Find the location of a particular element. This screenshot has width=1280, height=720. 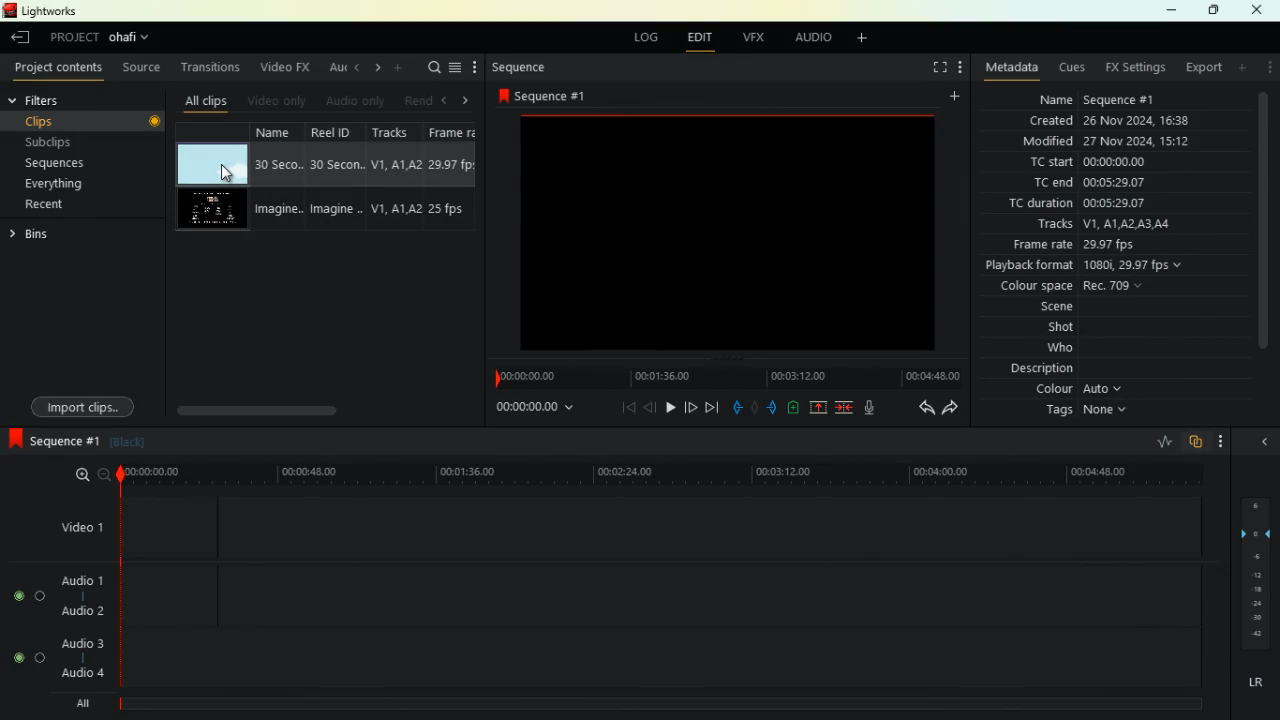

name is located at coordinates (278, 178).